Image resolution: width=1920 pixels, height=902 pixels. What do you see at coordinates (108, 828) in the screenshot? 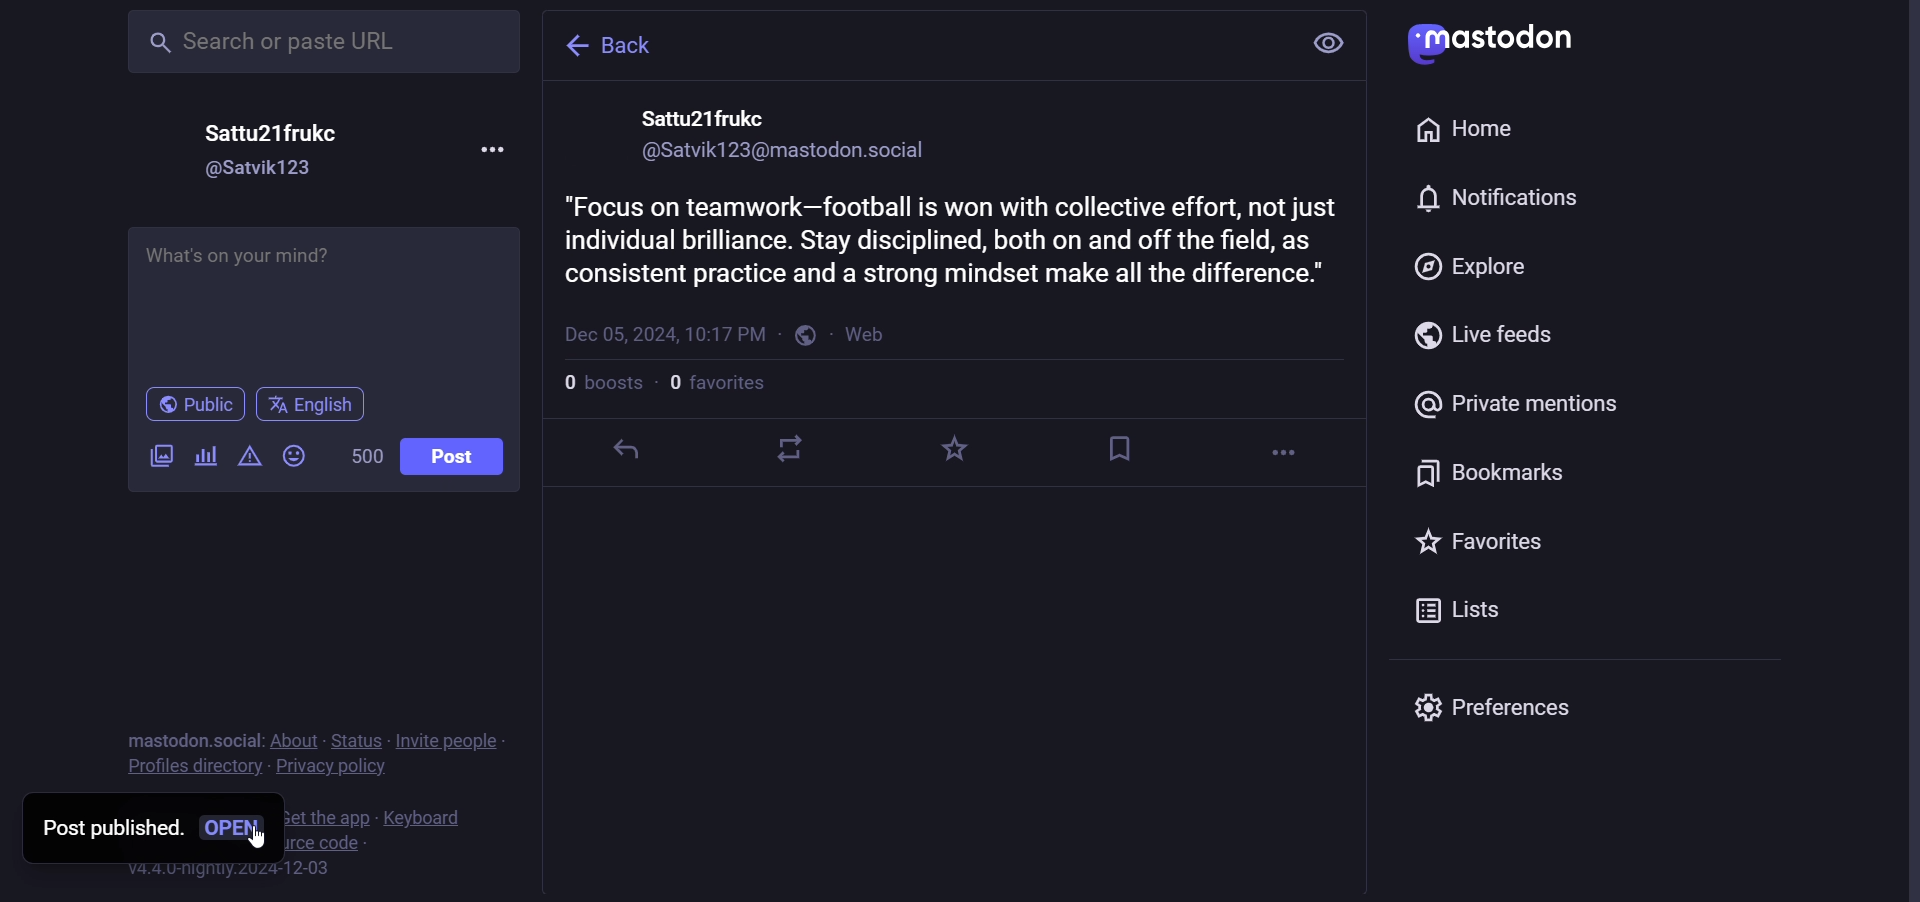
I see `post published` at bounding box center [108, 828].